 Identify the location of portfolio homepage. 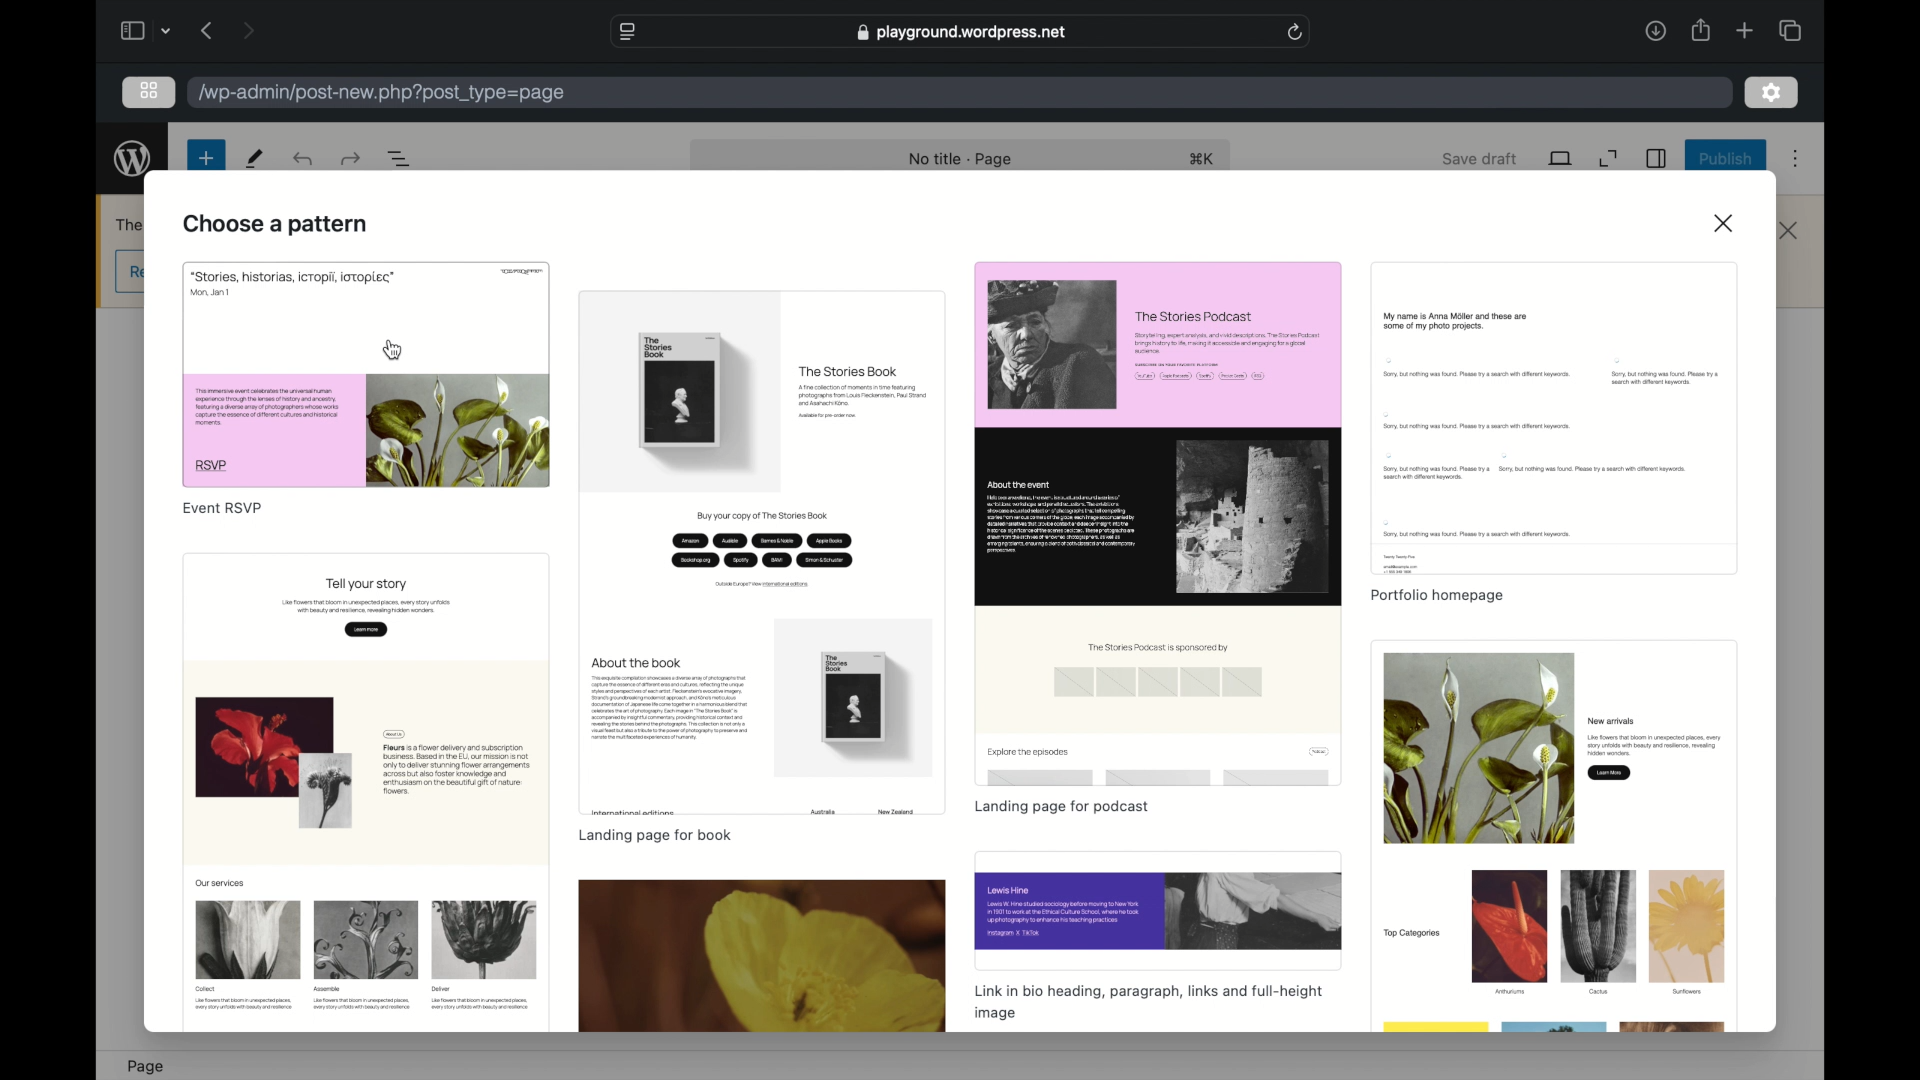
(1435, 597).